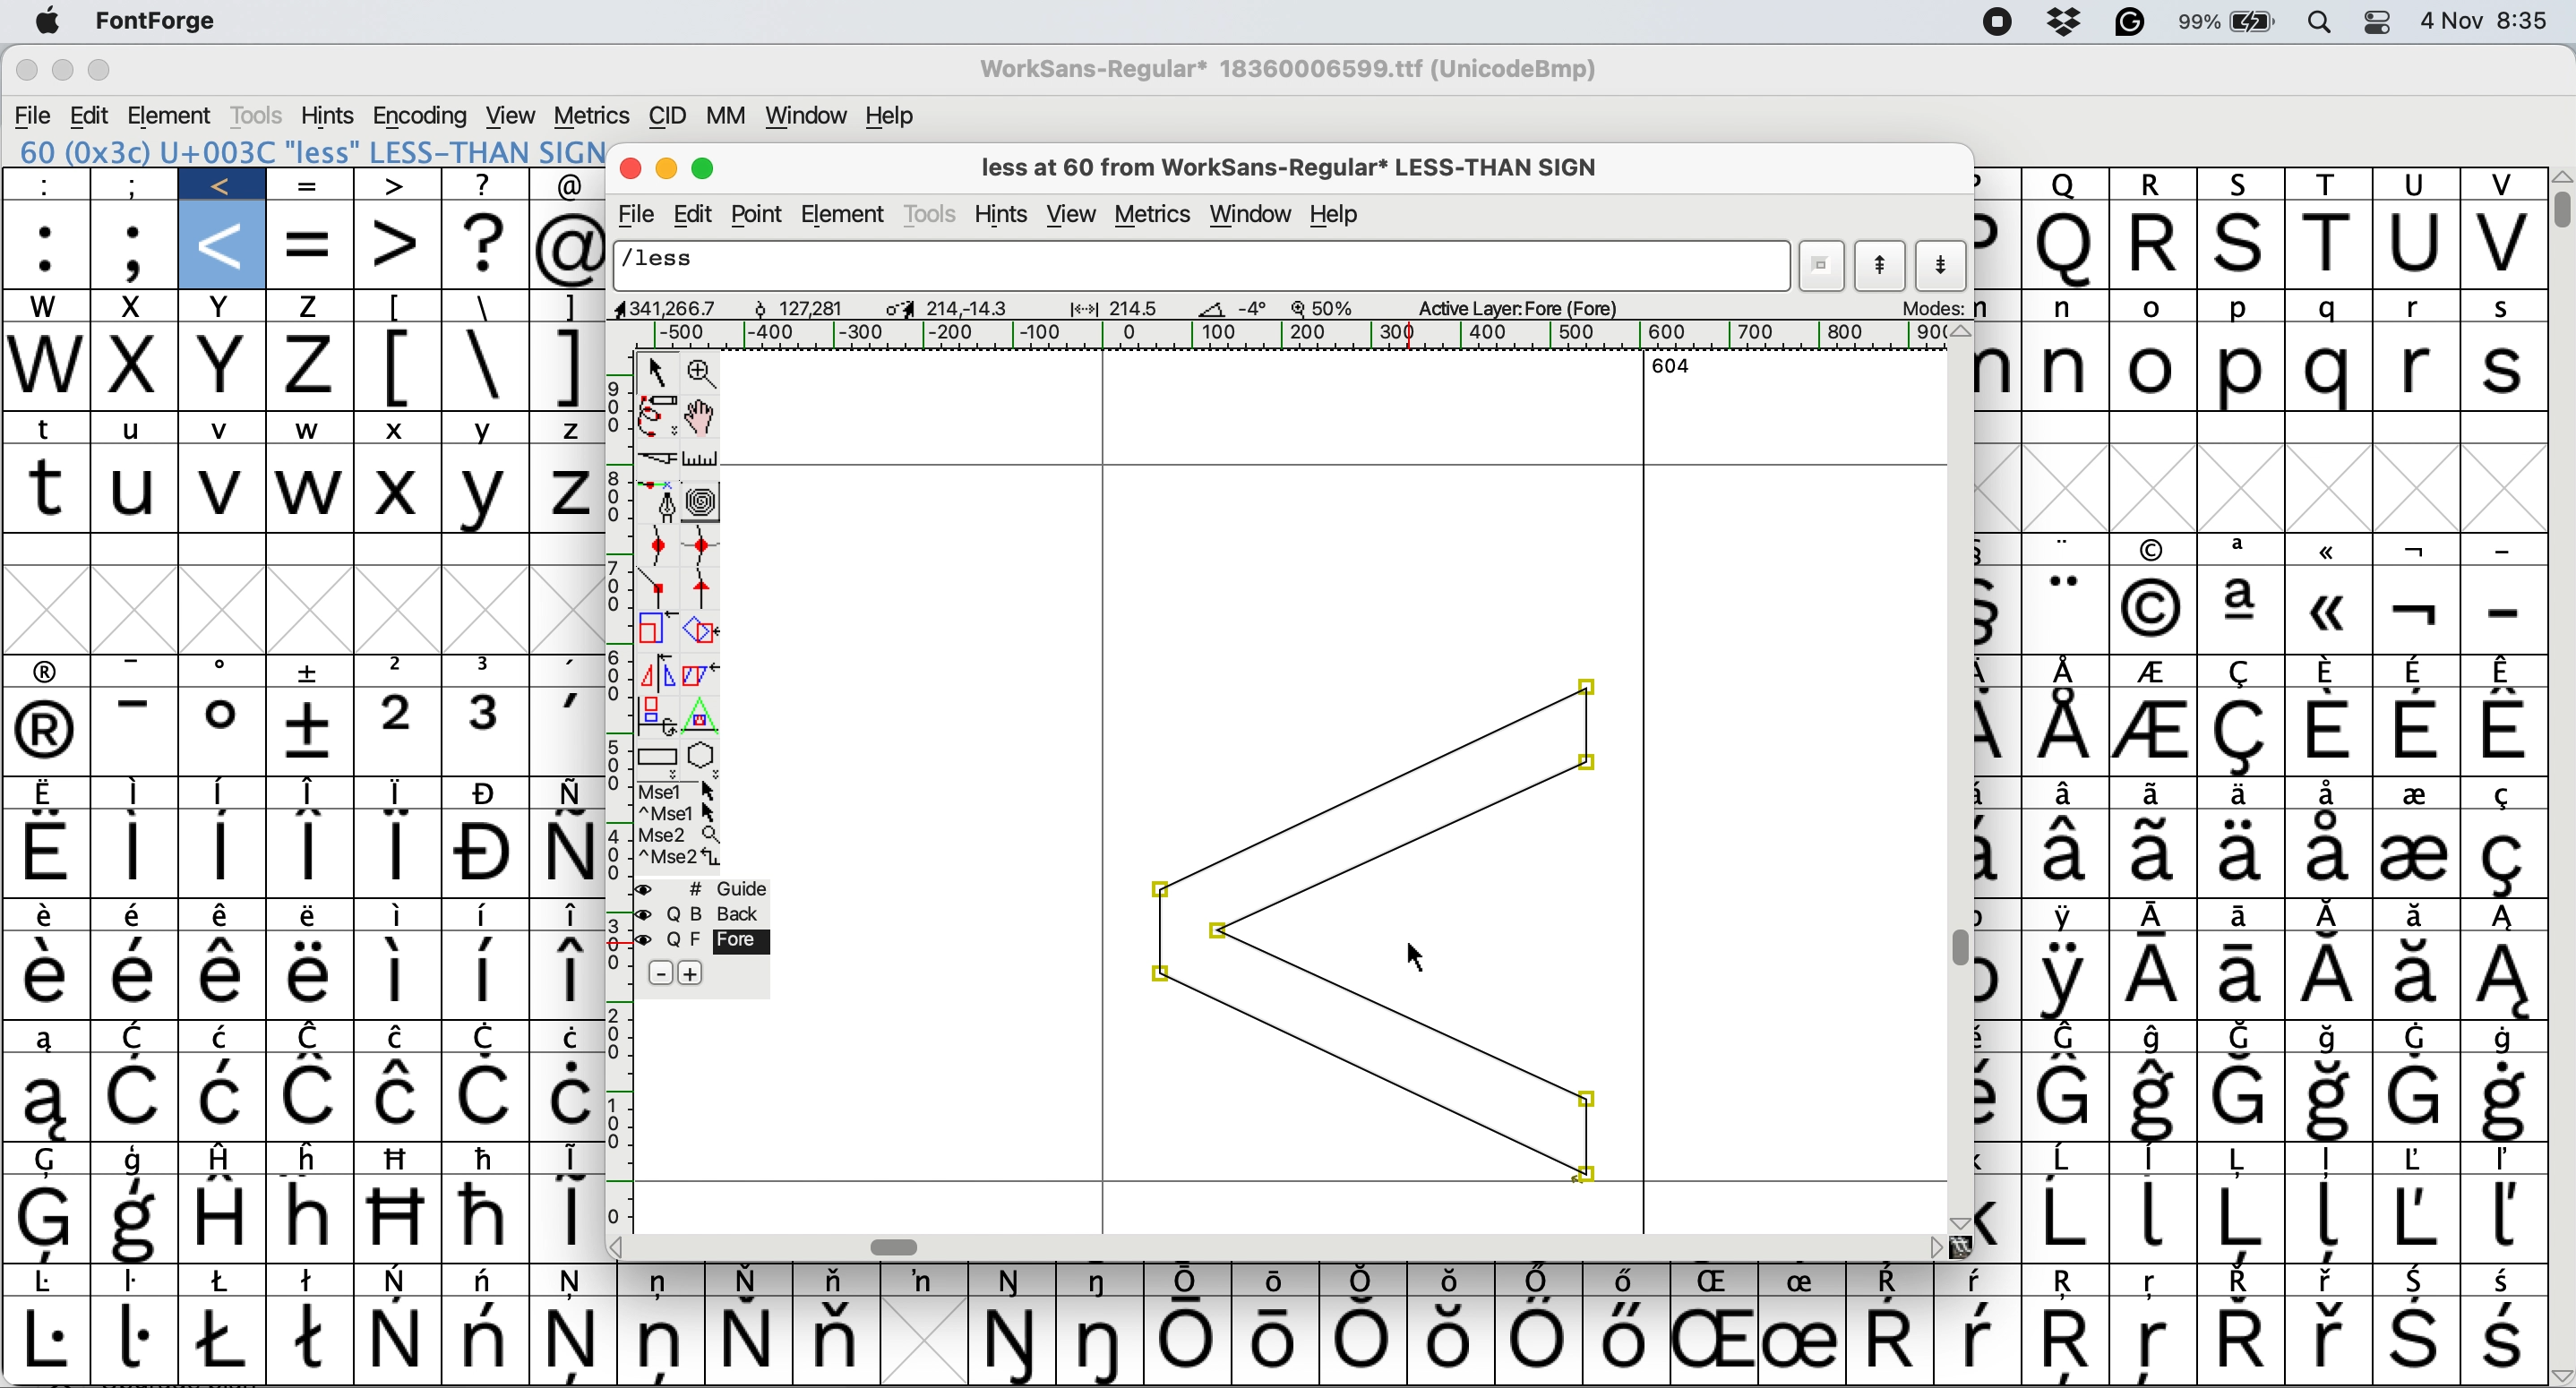 The width and height of the screenshot is (2576, 1388). I want to click on Symbol, so click(564, 791).